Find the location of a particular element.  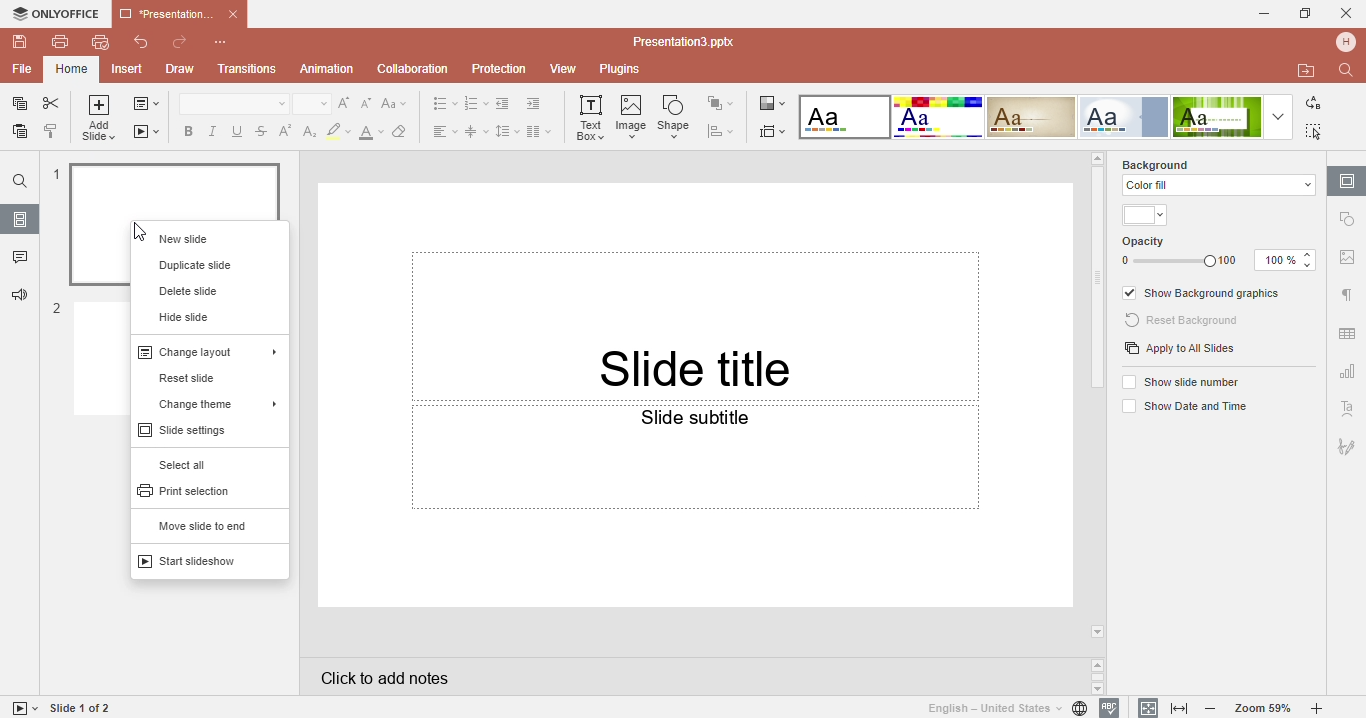

Drop down is located at coordinates (1277, 117).